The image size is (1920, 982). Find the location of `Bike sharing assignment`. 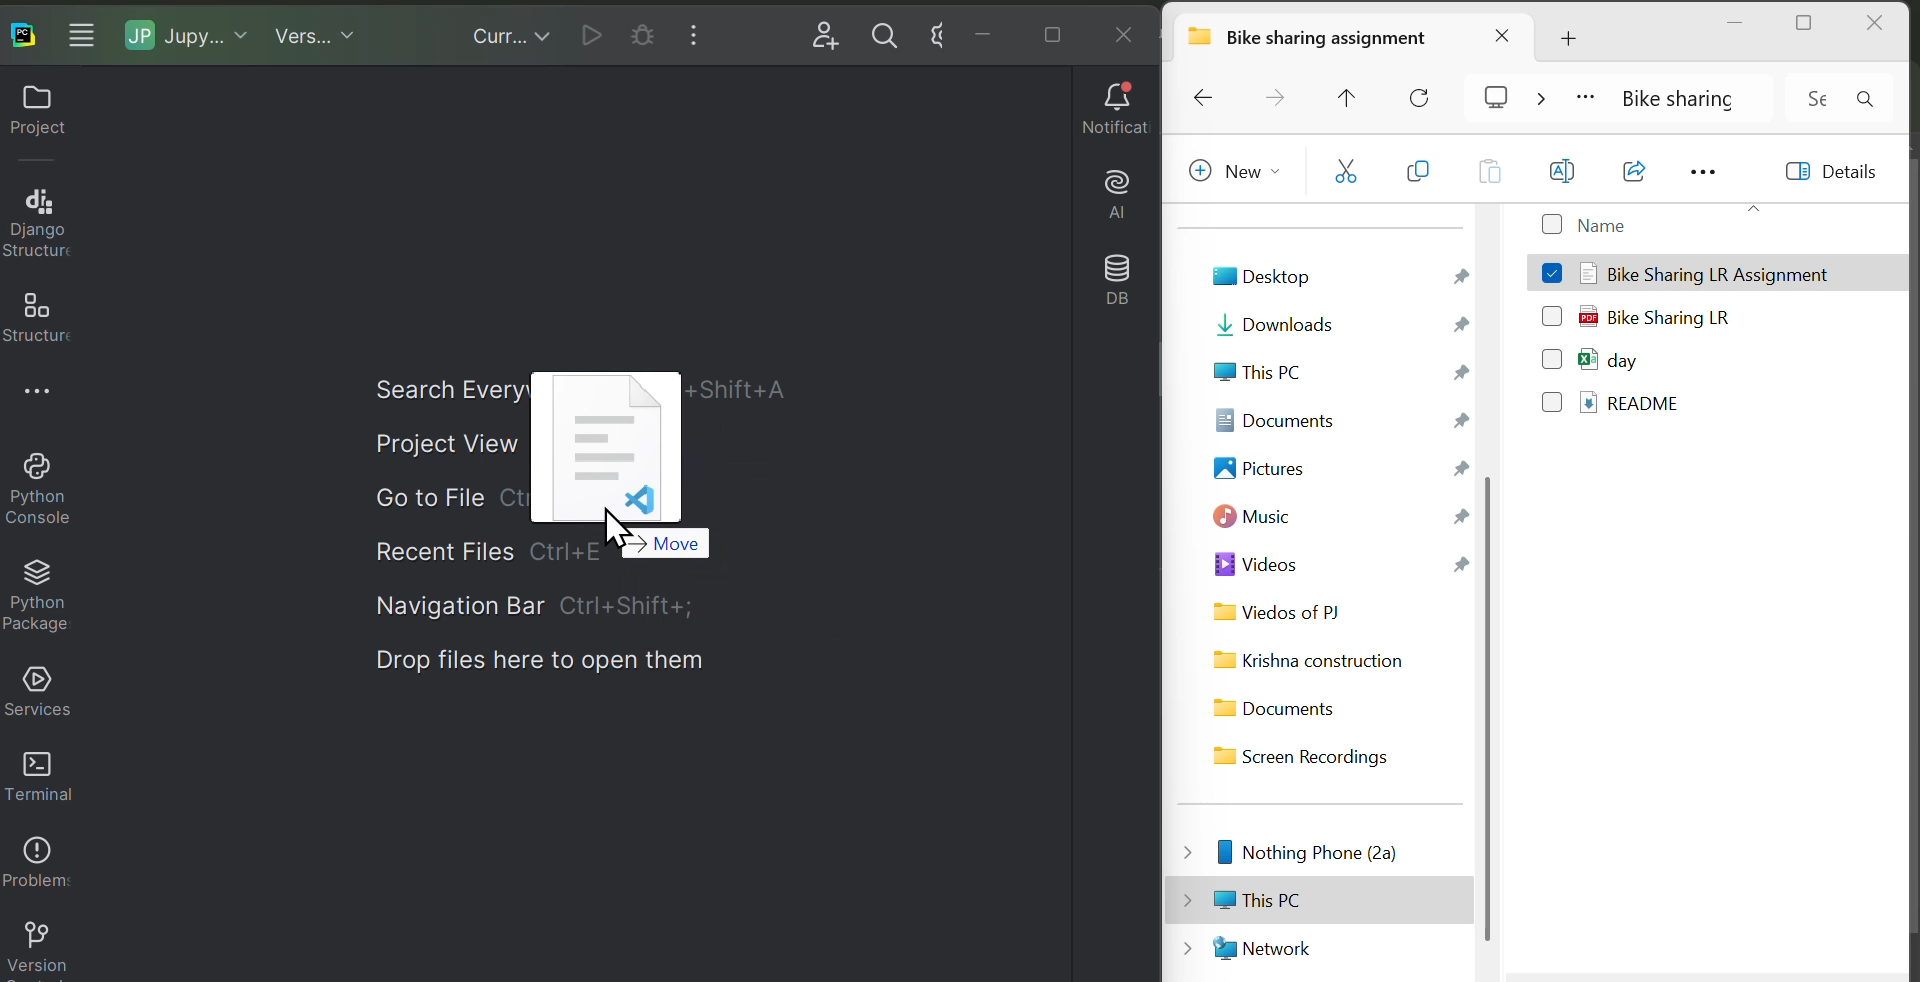

Bike sharing assignment is located at coordinates (1346, 37).